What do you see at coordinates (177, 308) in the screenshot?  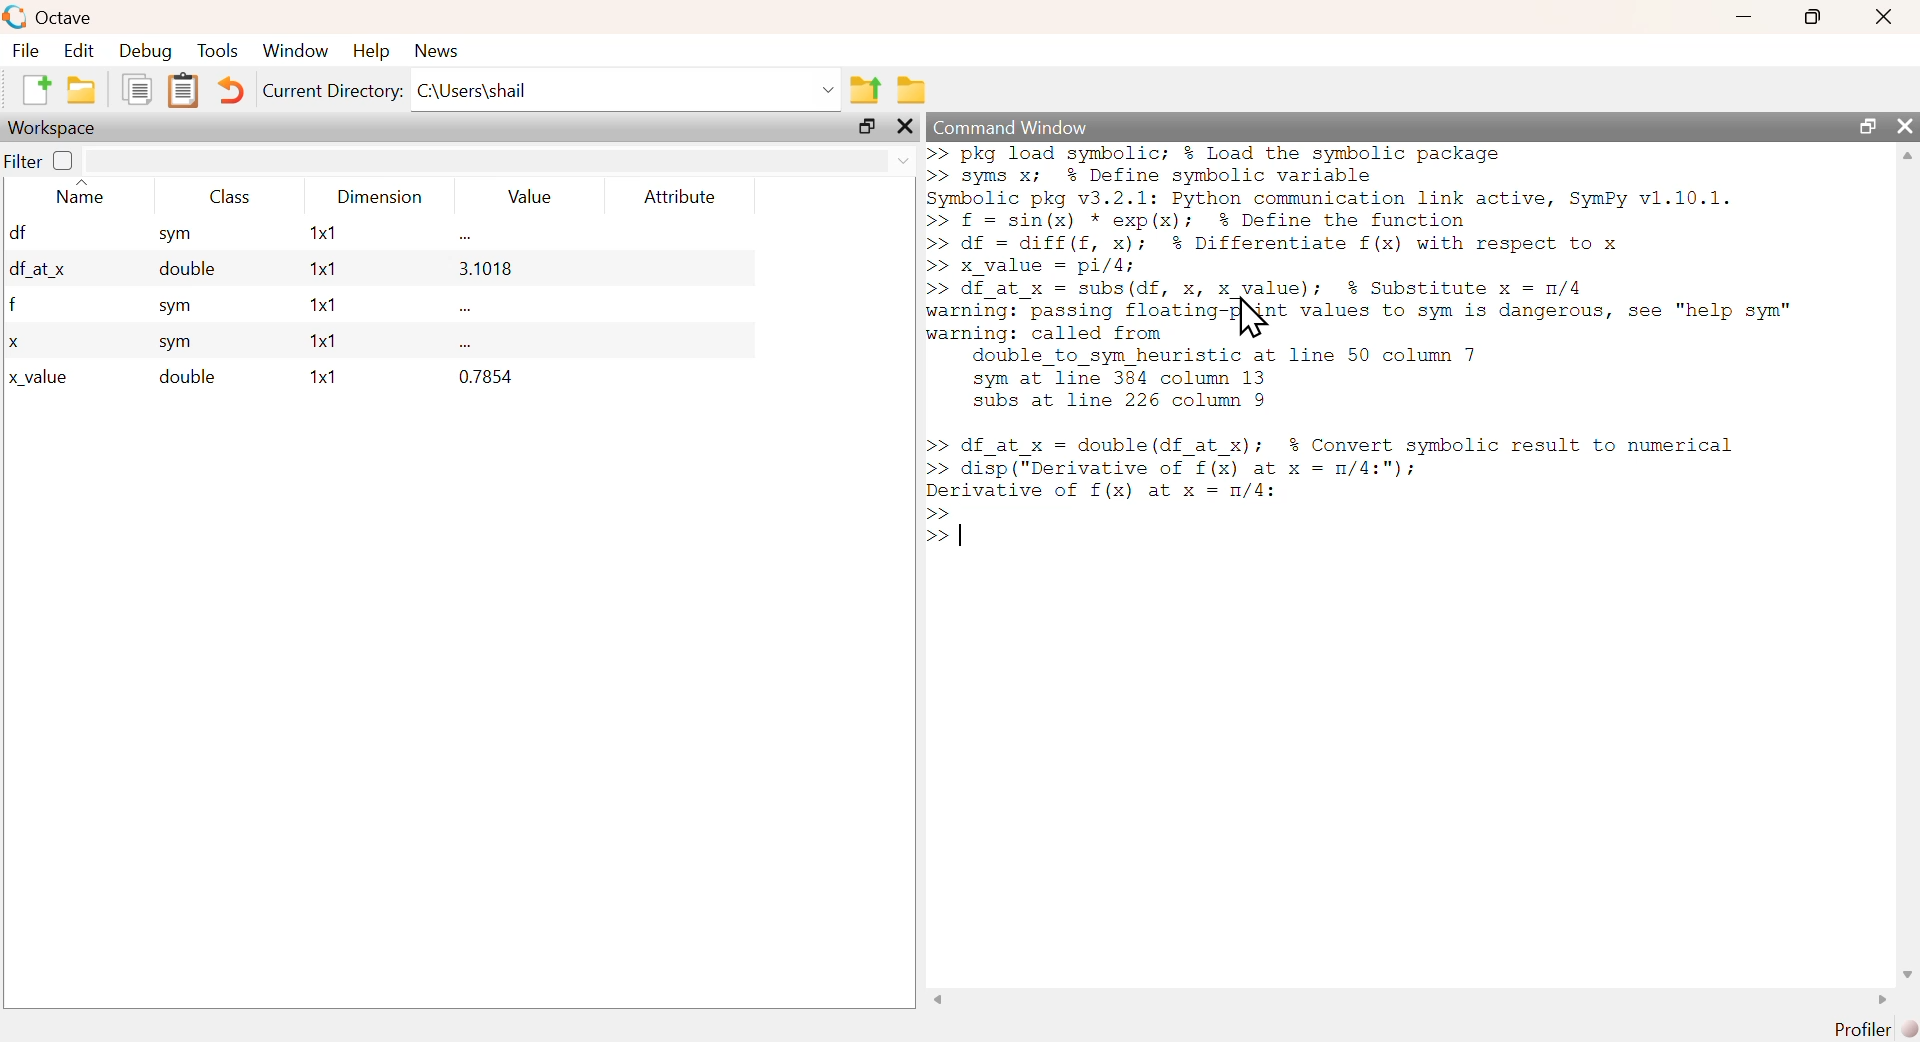 I see `sym` at bounding box center [177, 308].